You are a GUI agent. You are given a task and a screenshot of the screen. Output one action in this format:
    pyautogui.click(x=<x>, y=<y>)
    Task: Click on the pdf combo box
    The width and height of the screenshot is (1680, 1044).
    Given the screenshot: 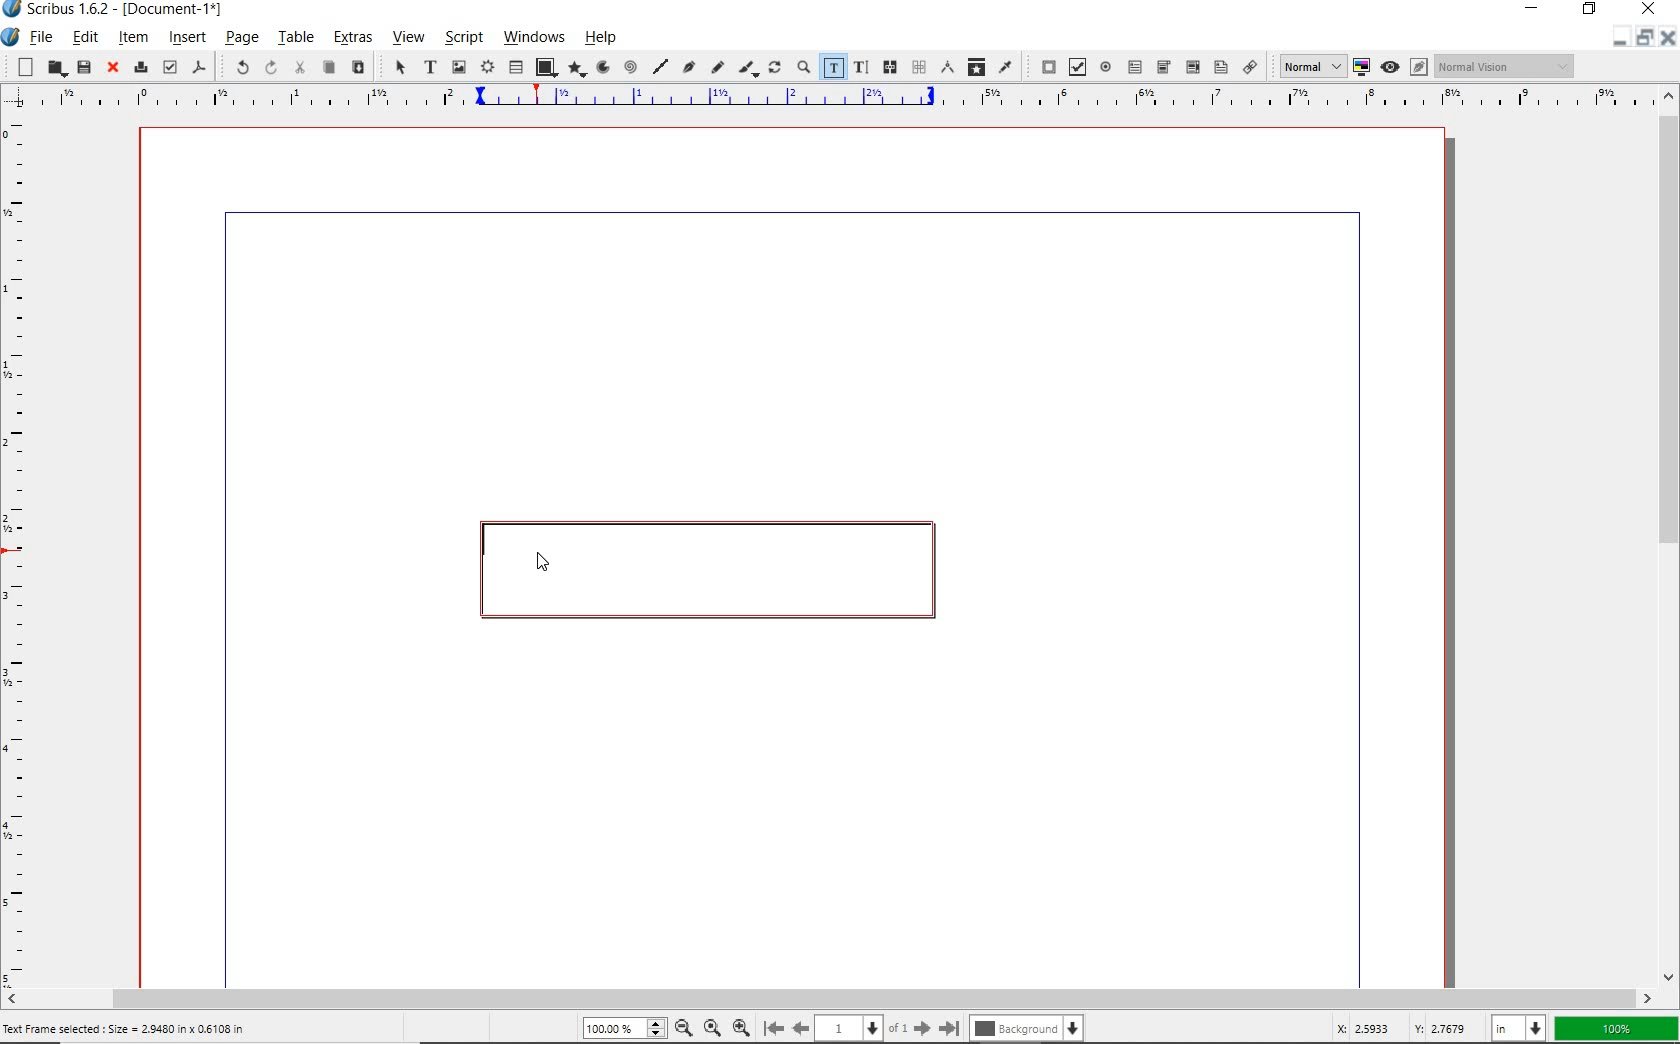 What is the action you would take?
    pyautogui.click(x=1163, y=67)
    